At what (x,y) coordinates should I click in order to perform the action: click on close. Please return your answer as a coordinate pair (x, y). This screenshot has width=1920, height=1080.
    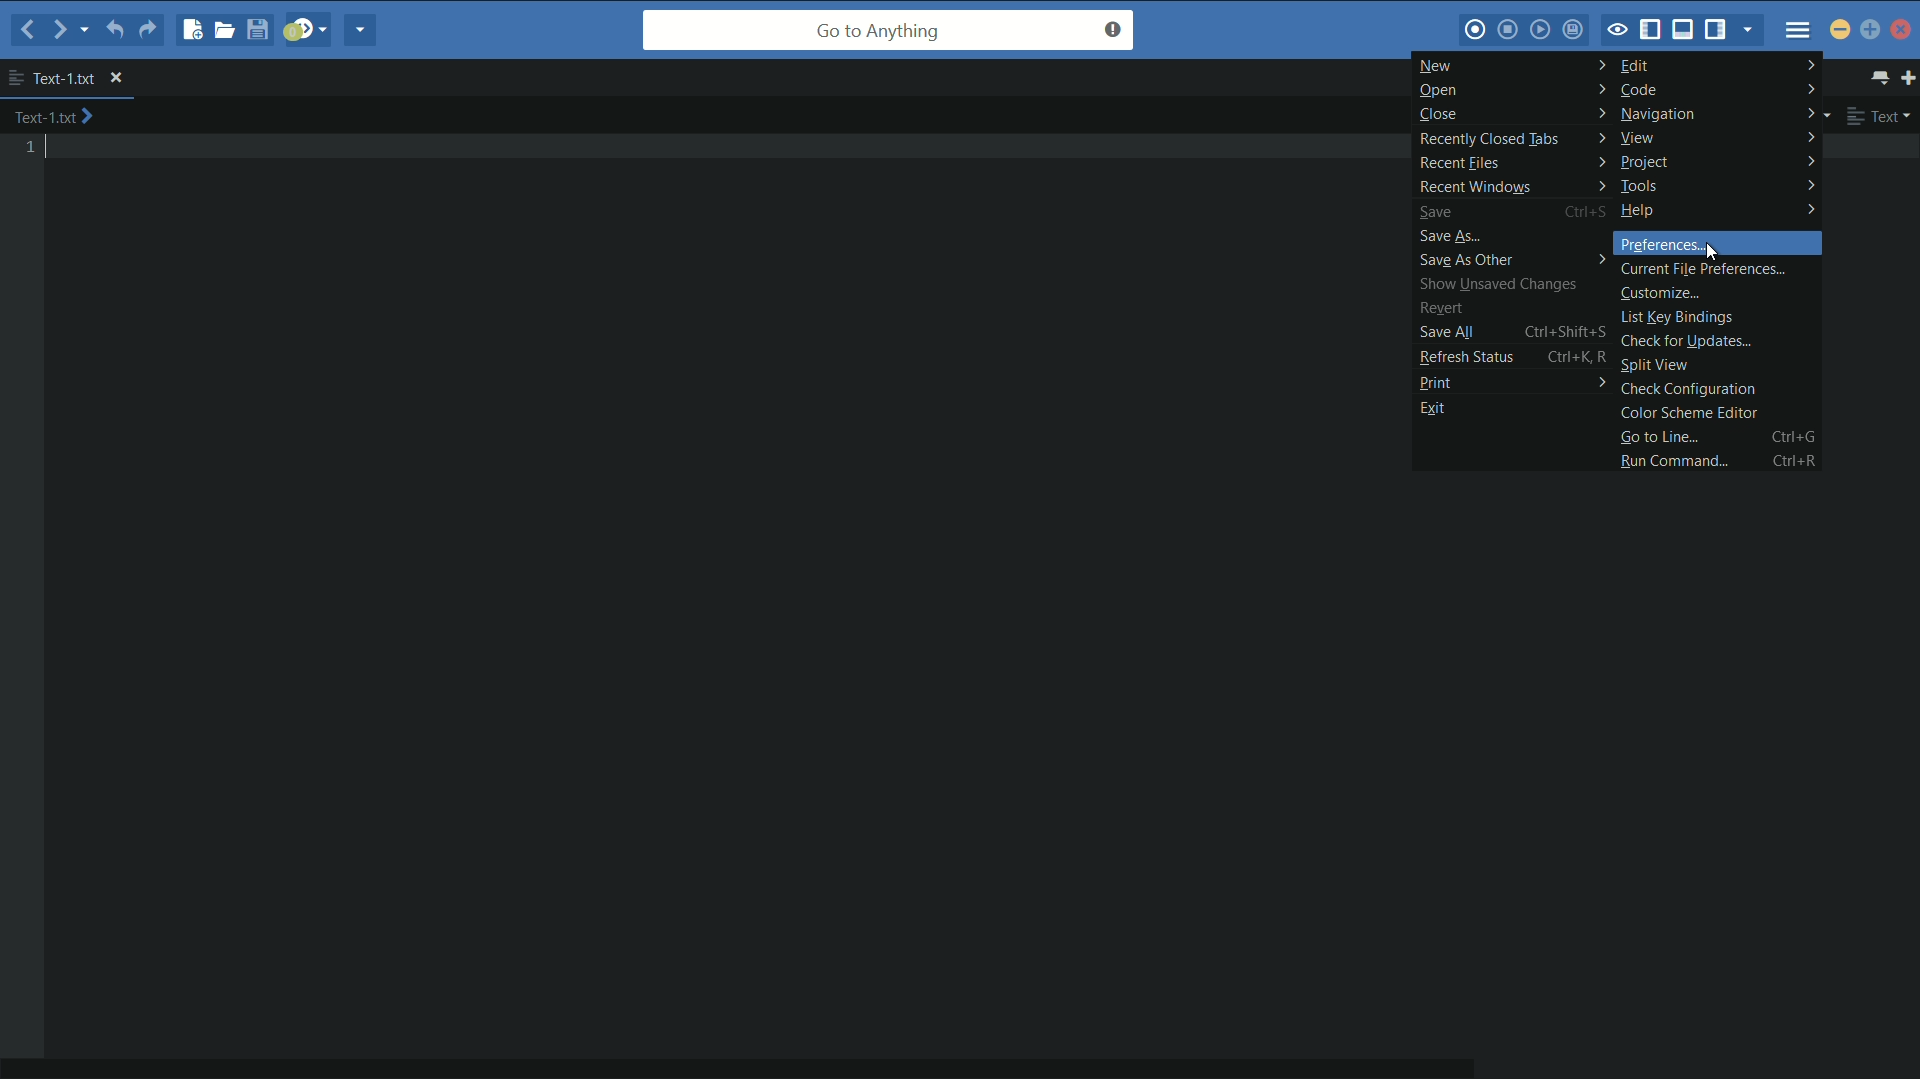
    Looking at the image, I should click on (1511, 116).